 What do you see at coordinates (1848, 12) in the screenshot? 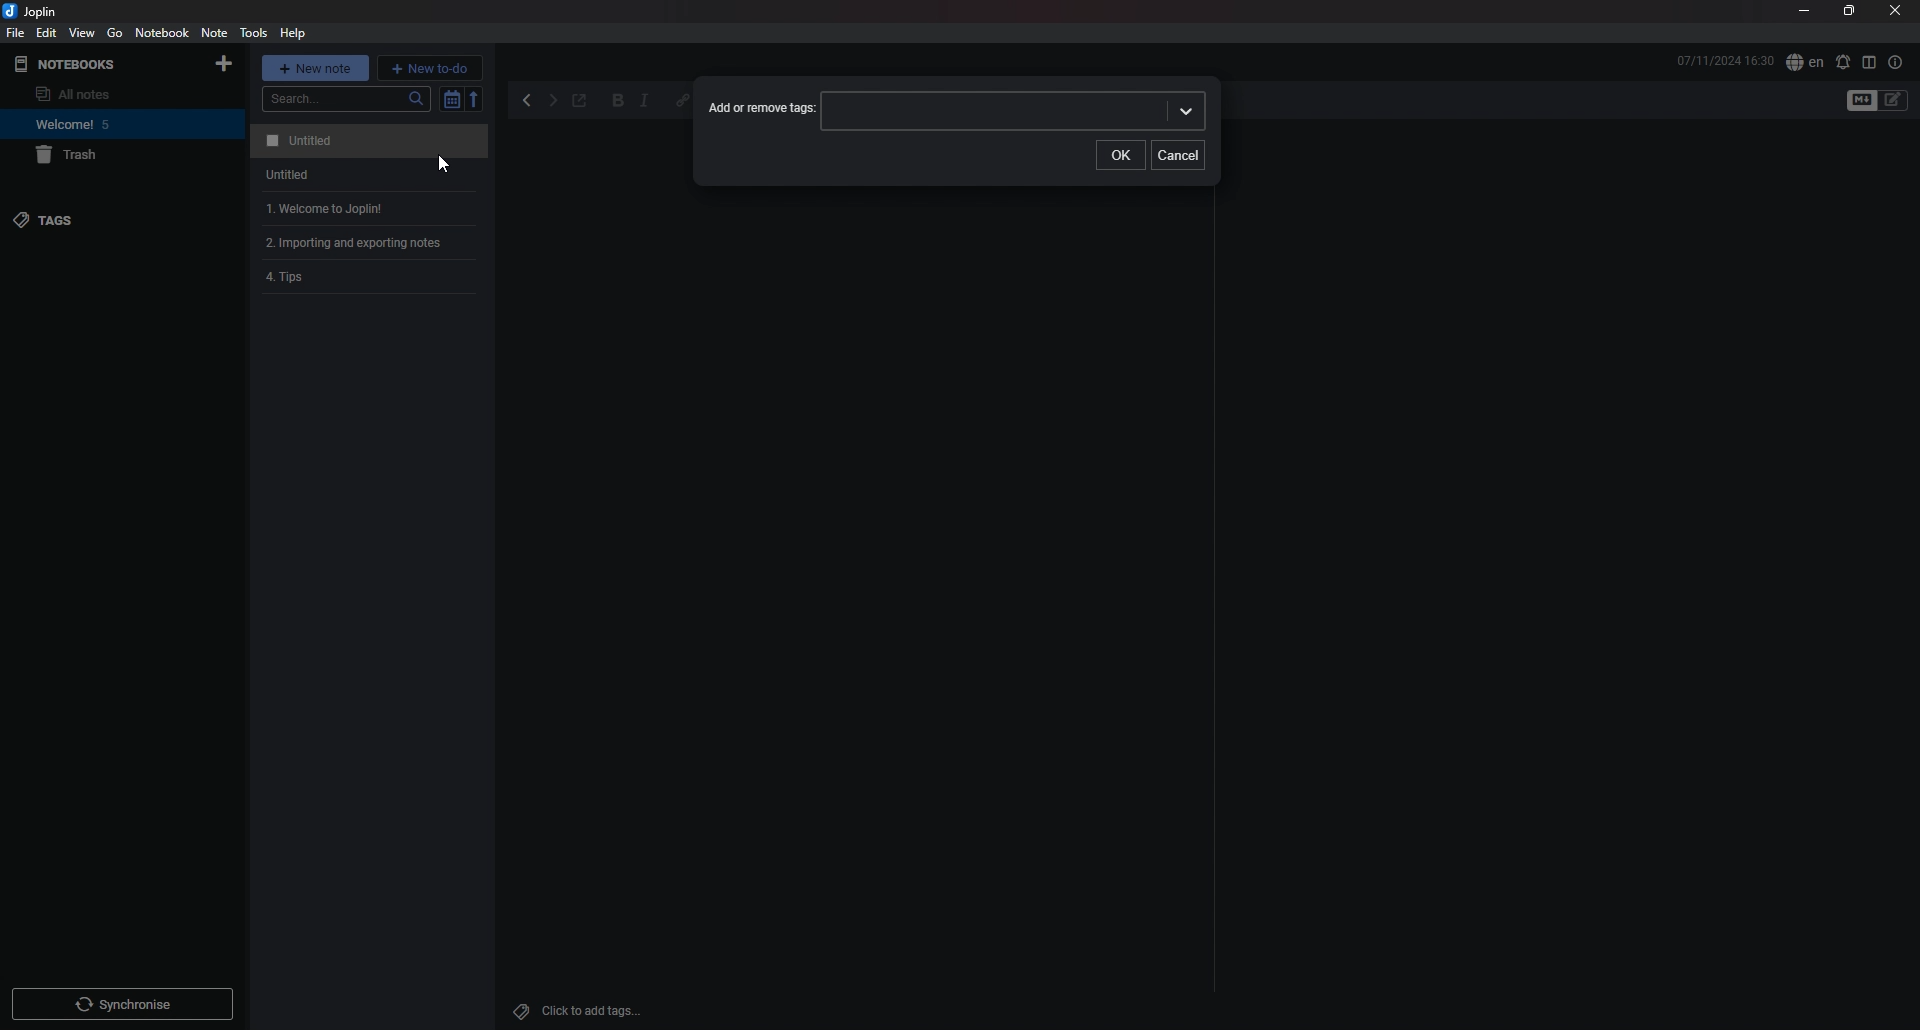
I see `resize` at bounding box center [1848, 12].